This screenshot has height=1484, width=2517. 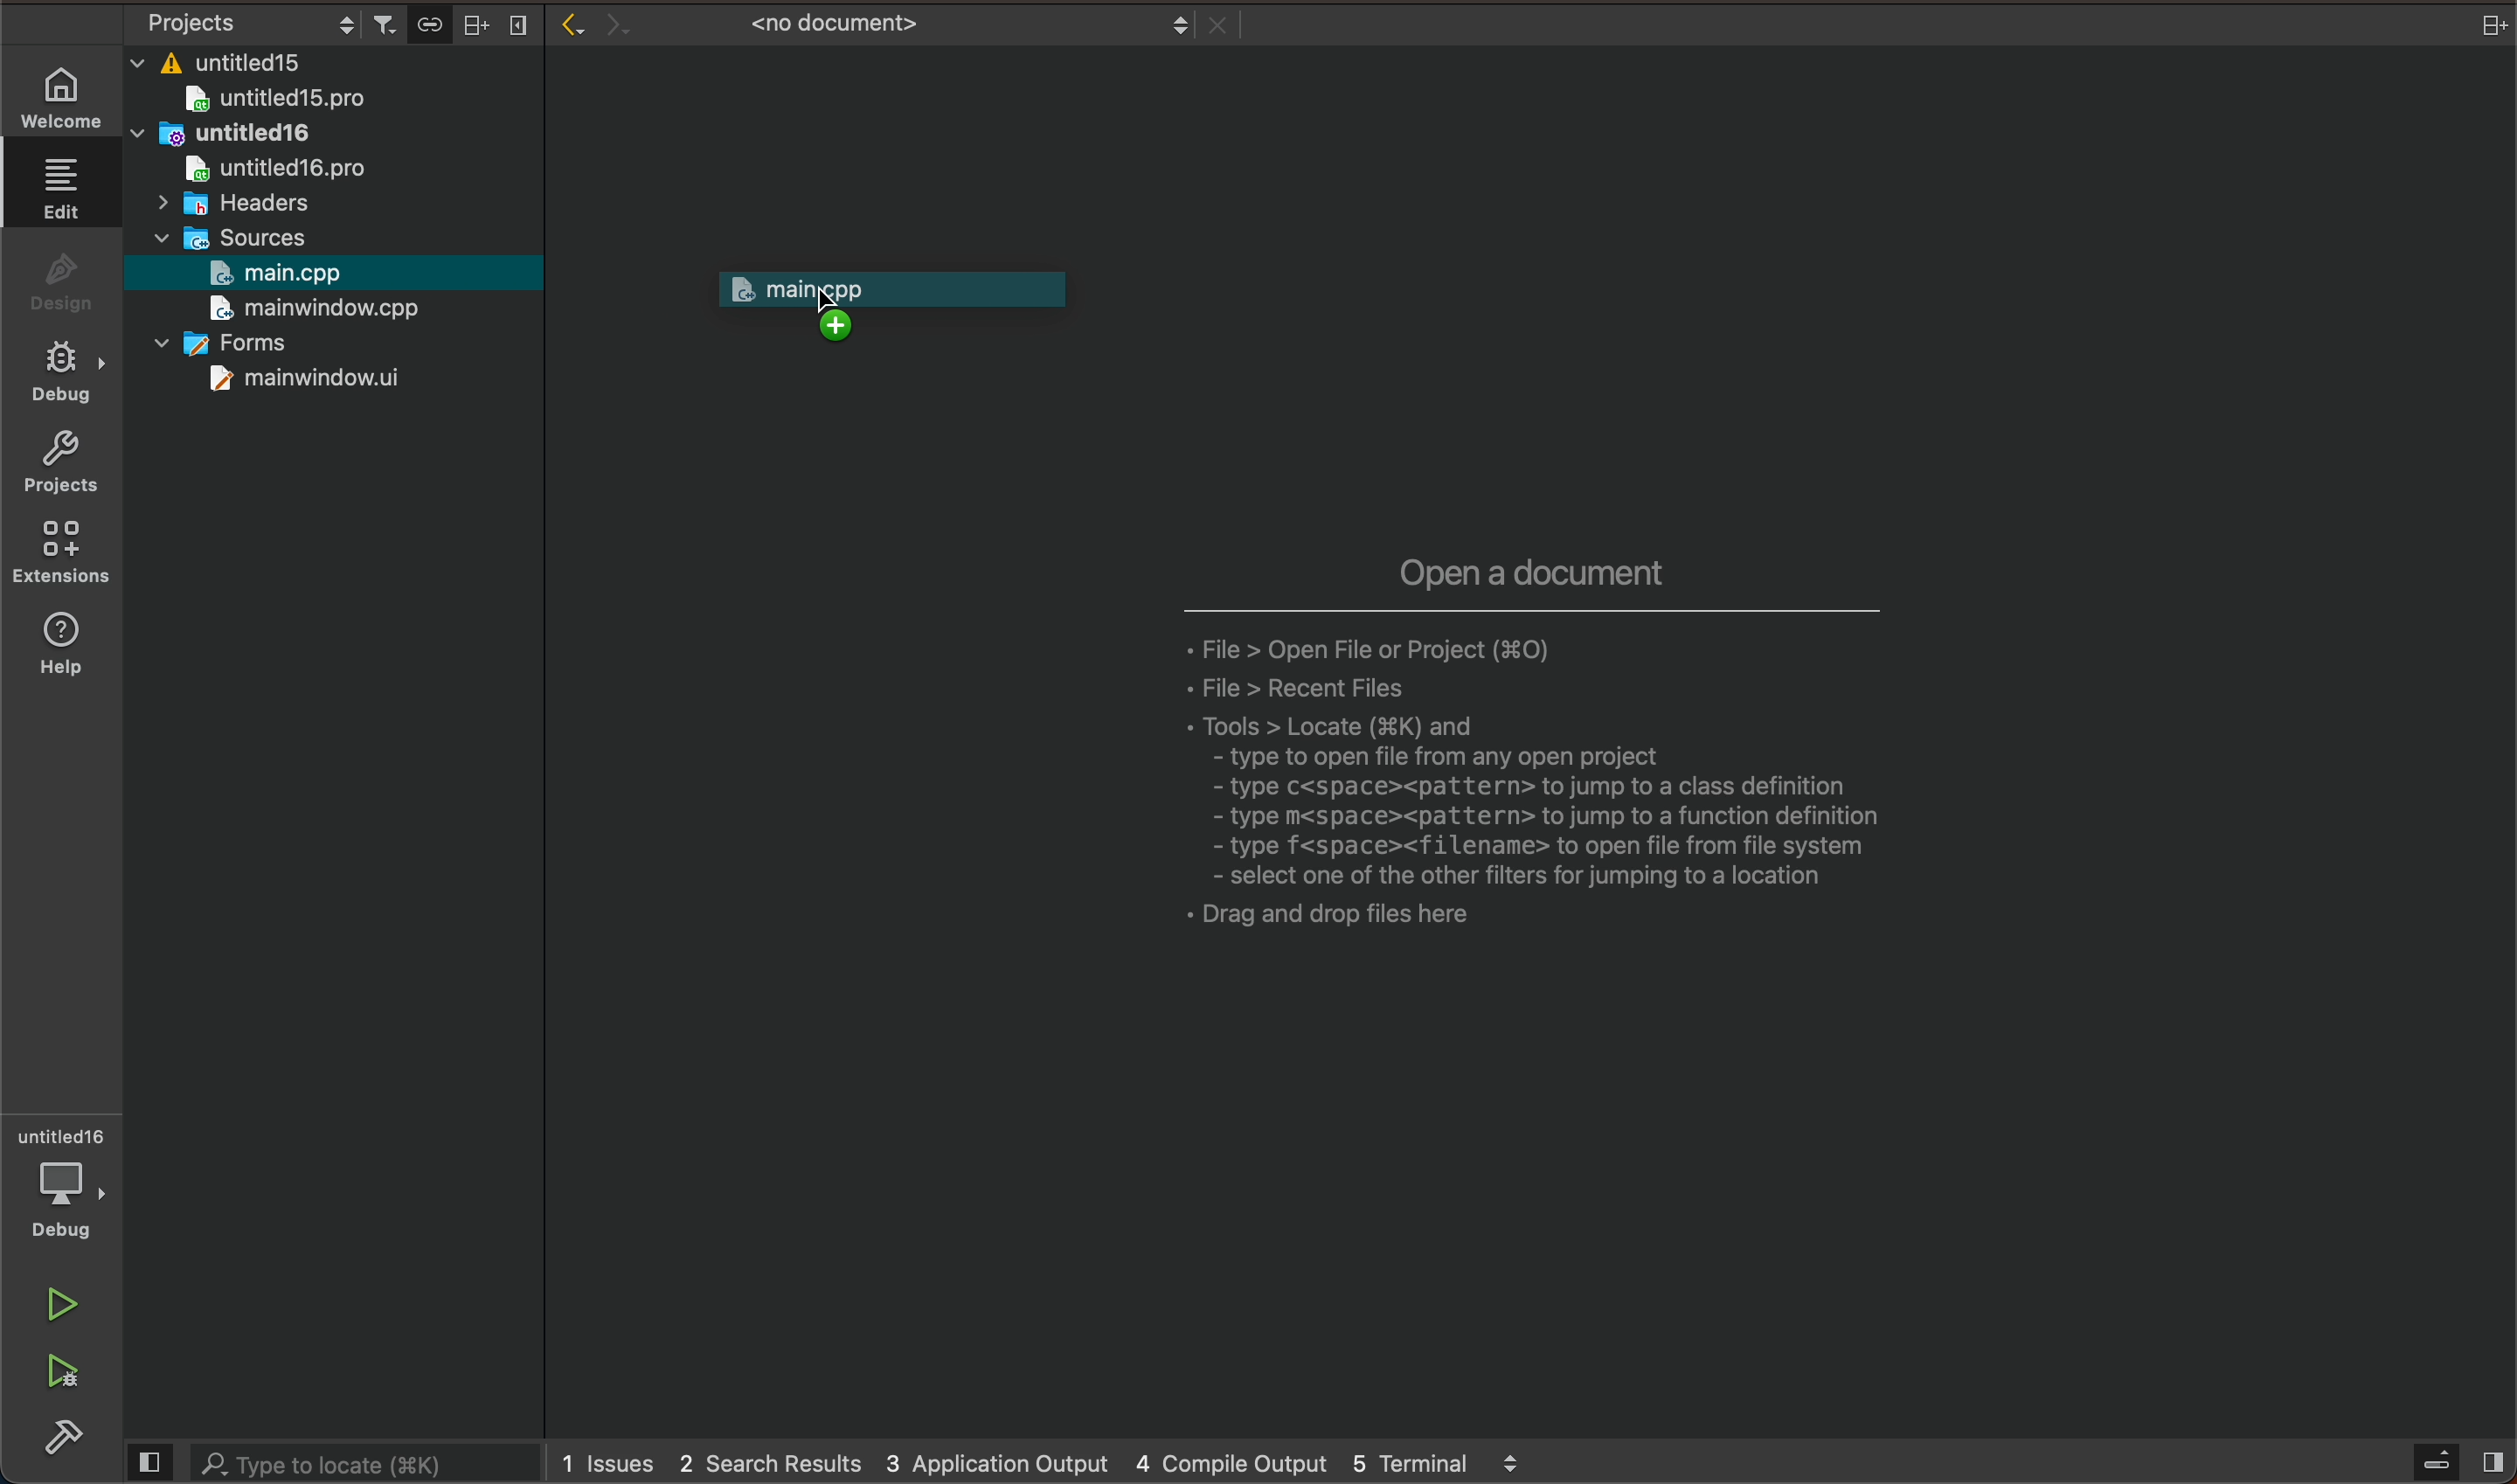 I want to click on run, so click(x=53, y=1308).